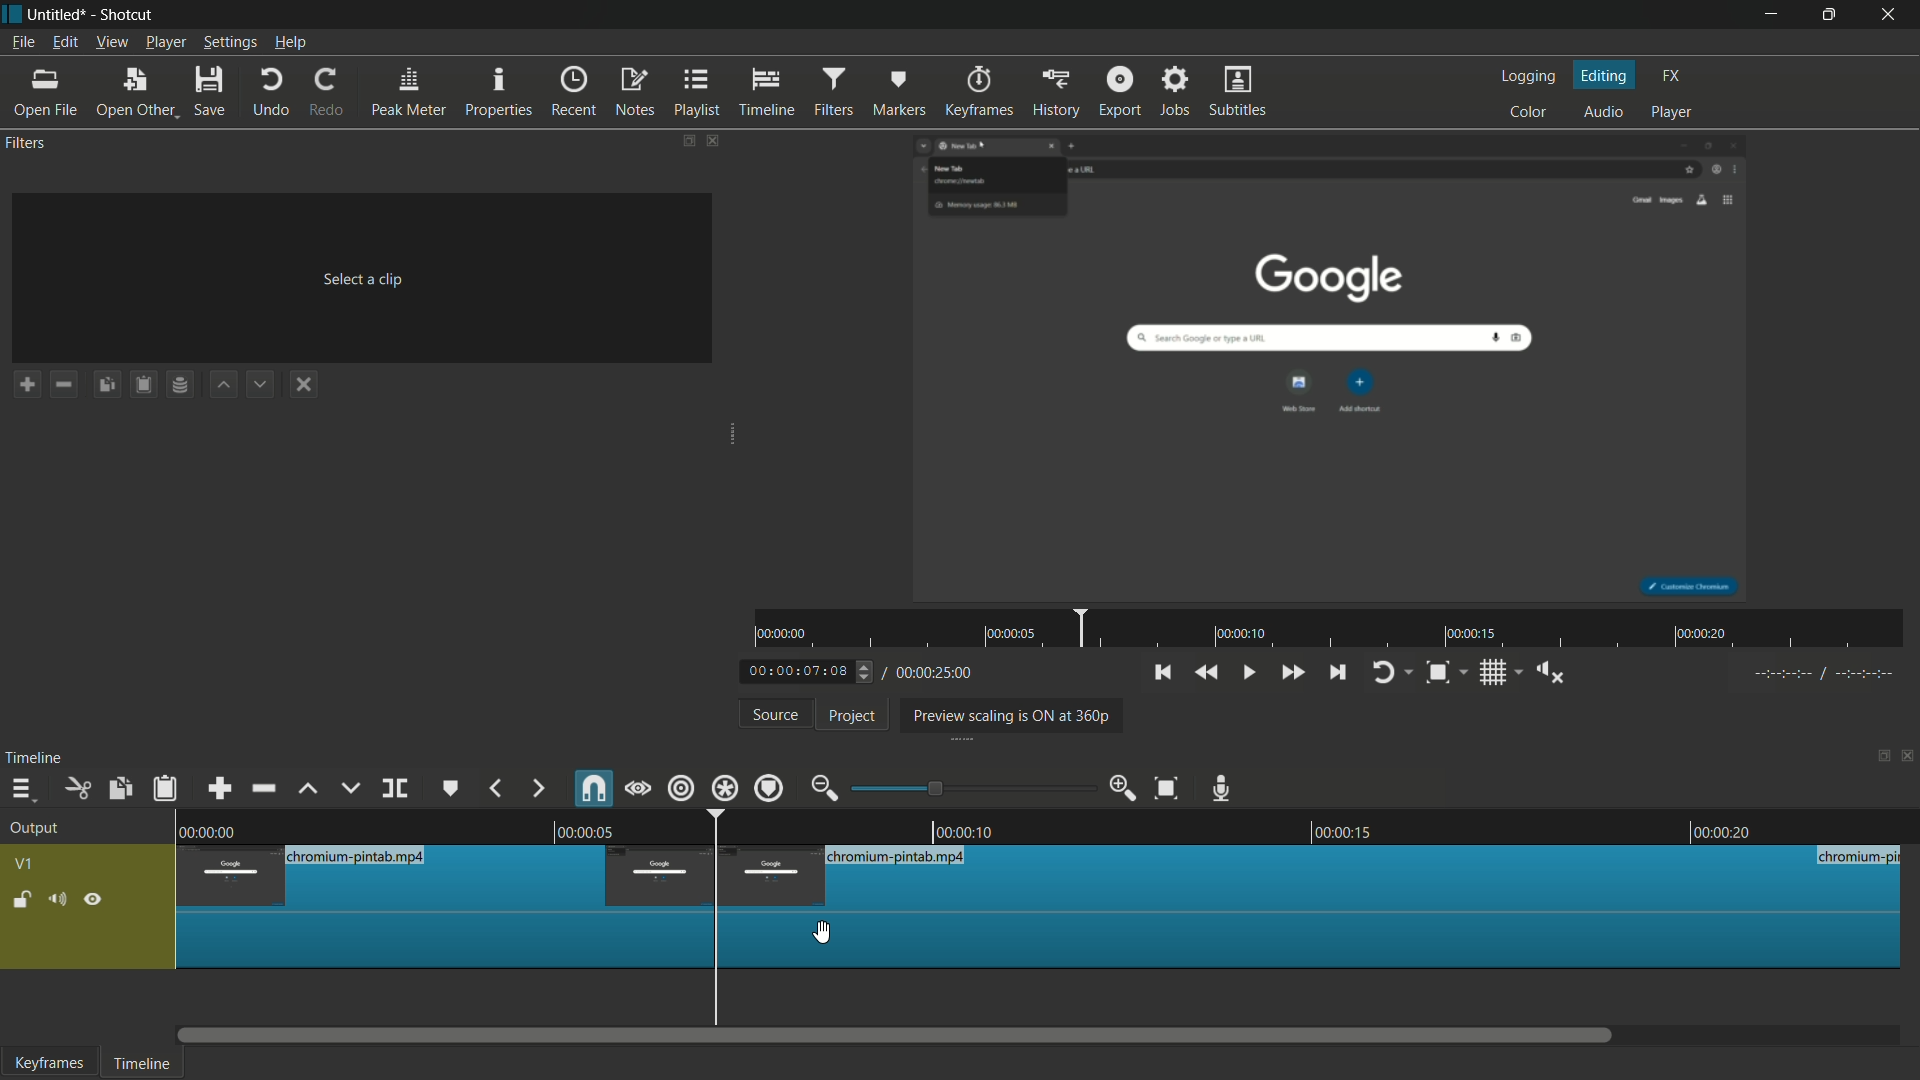 This screenshot has height=1080, width=1920. What do you see at coordinates (107, 384) in the screenshot?
I see `copy checked filters` at bounding box center [107, 384].